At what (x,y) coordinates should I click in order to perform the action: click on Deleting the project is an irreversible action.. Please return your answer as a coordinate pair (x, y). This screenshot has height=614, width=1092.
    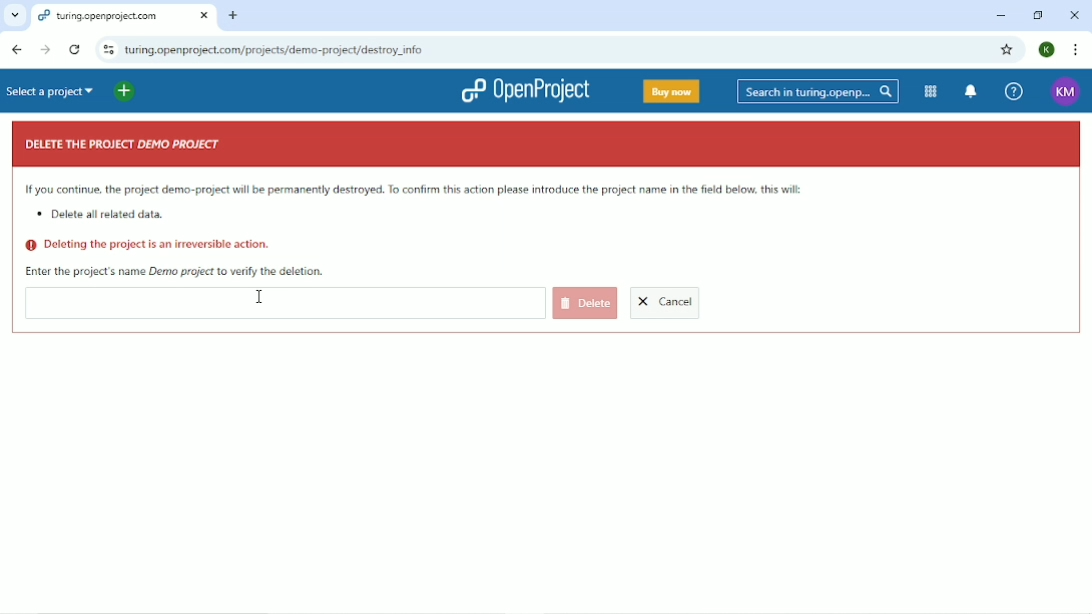
    Looking at the image, I should click on (149, 245).